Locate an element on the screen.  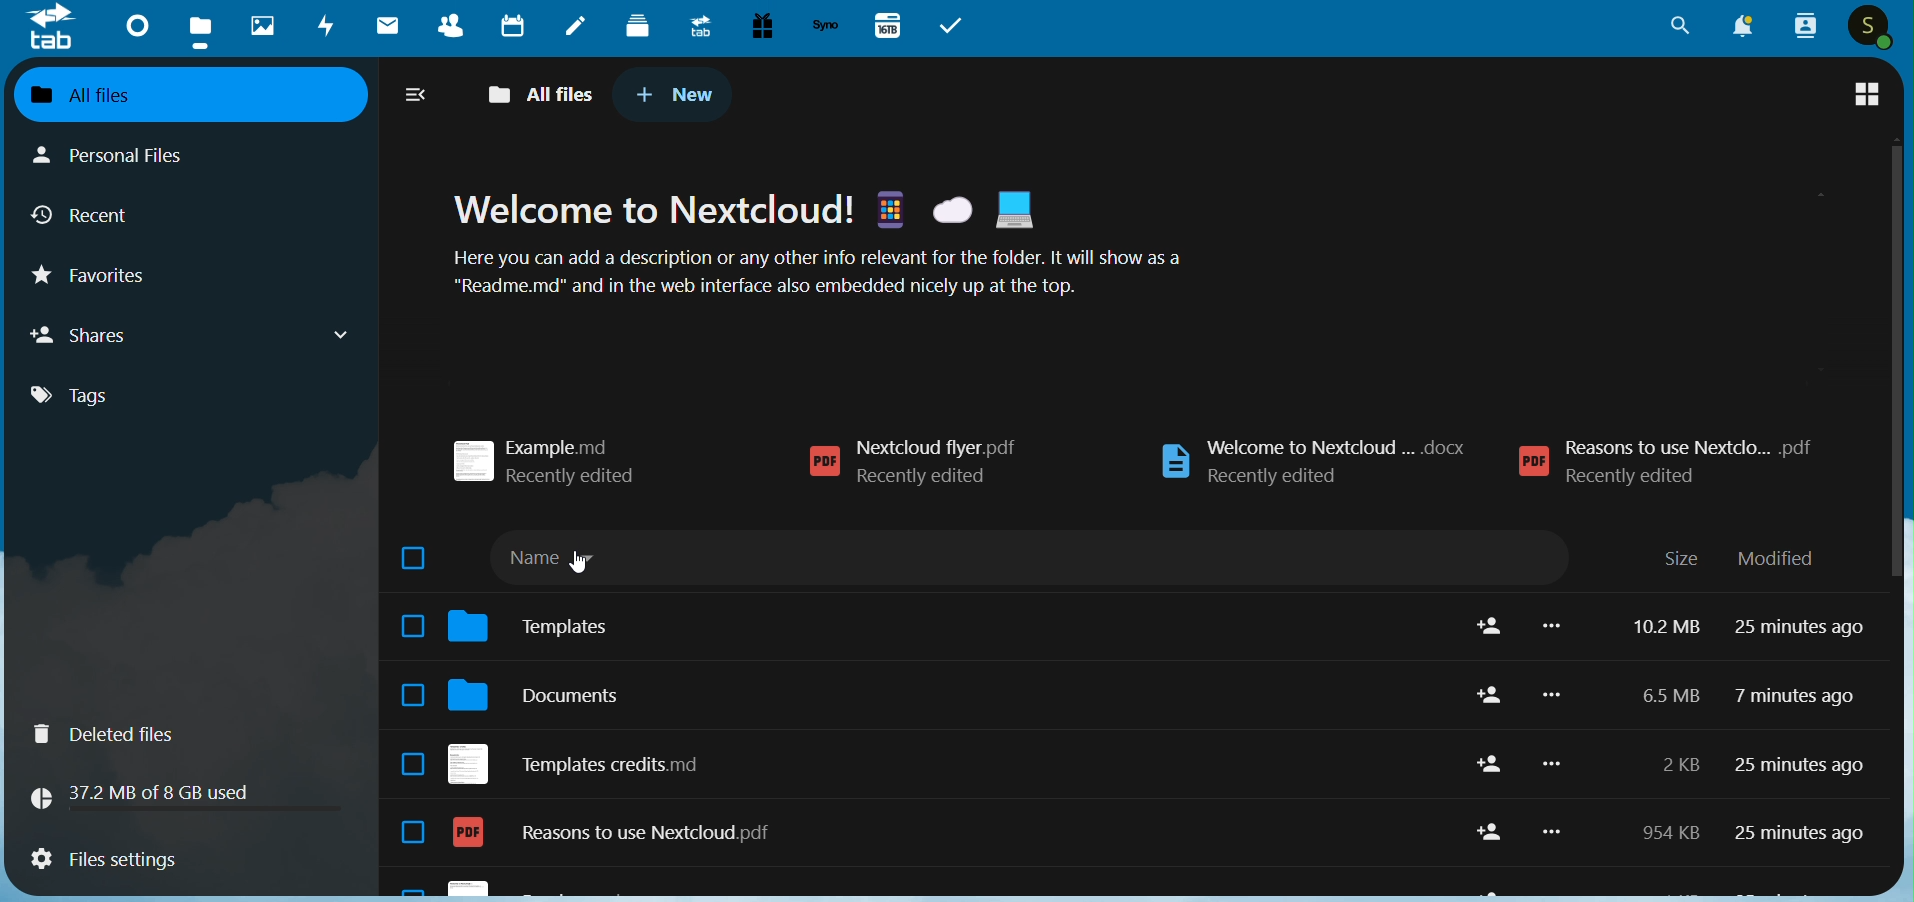
Synology is located at coordinates (828, 24).